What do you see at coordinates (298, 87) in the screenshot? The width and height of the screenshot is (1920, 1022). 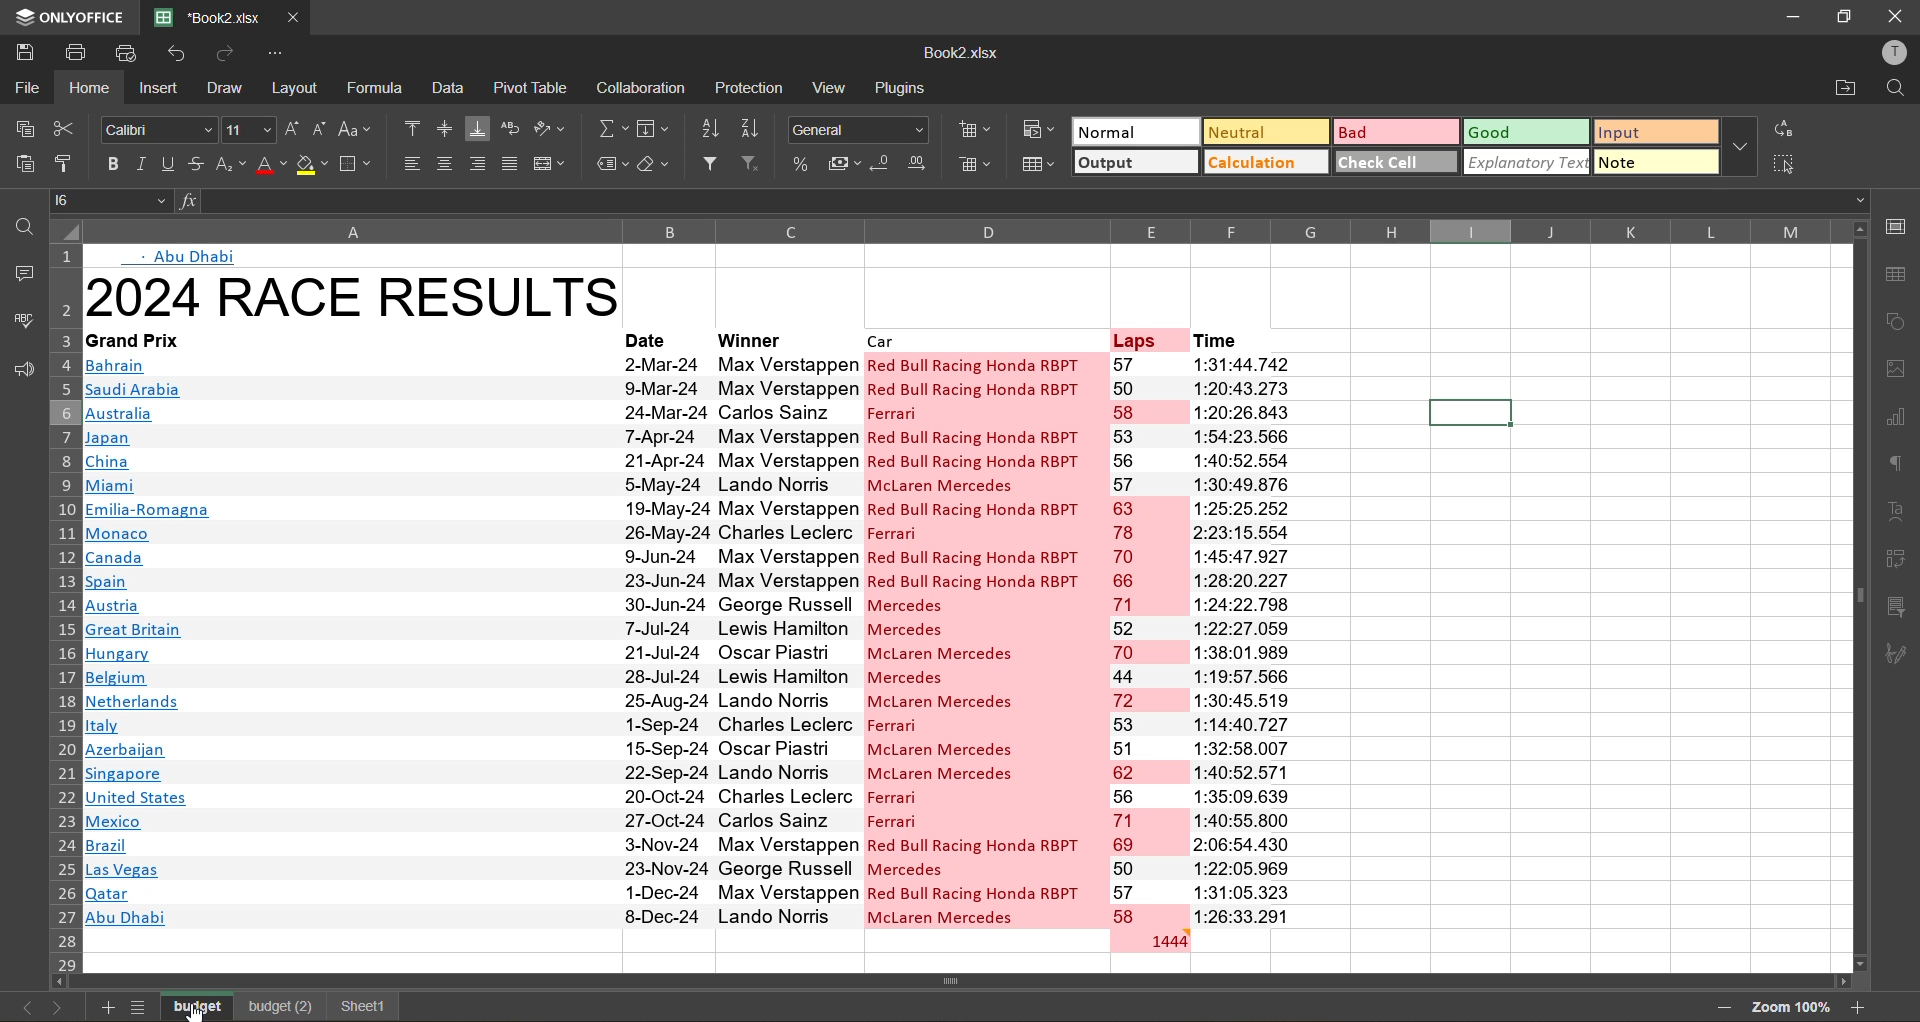 I see `layout` at bounding box center [298, 87].